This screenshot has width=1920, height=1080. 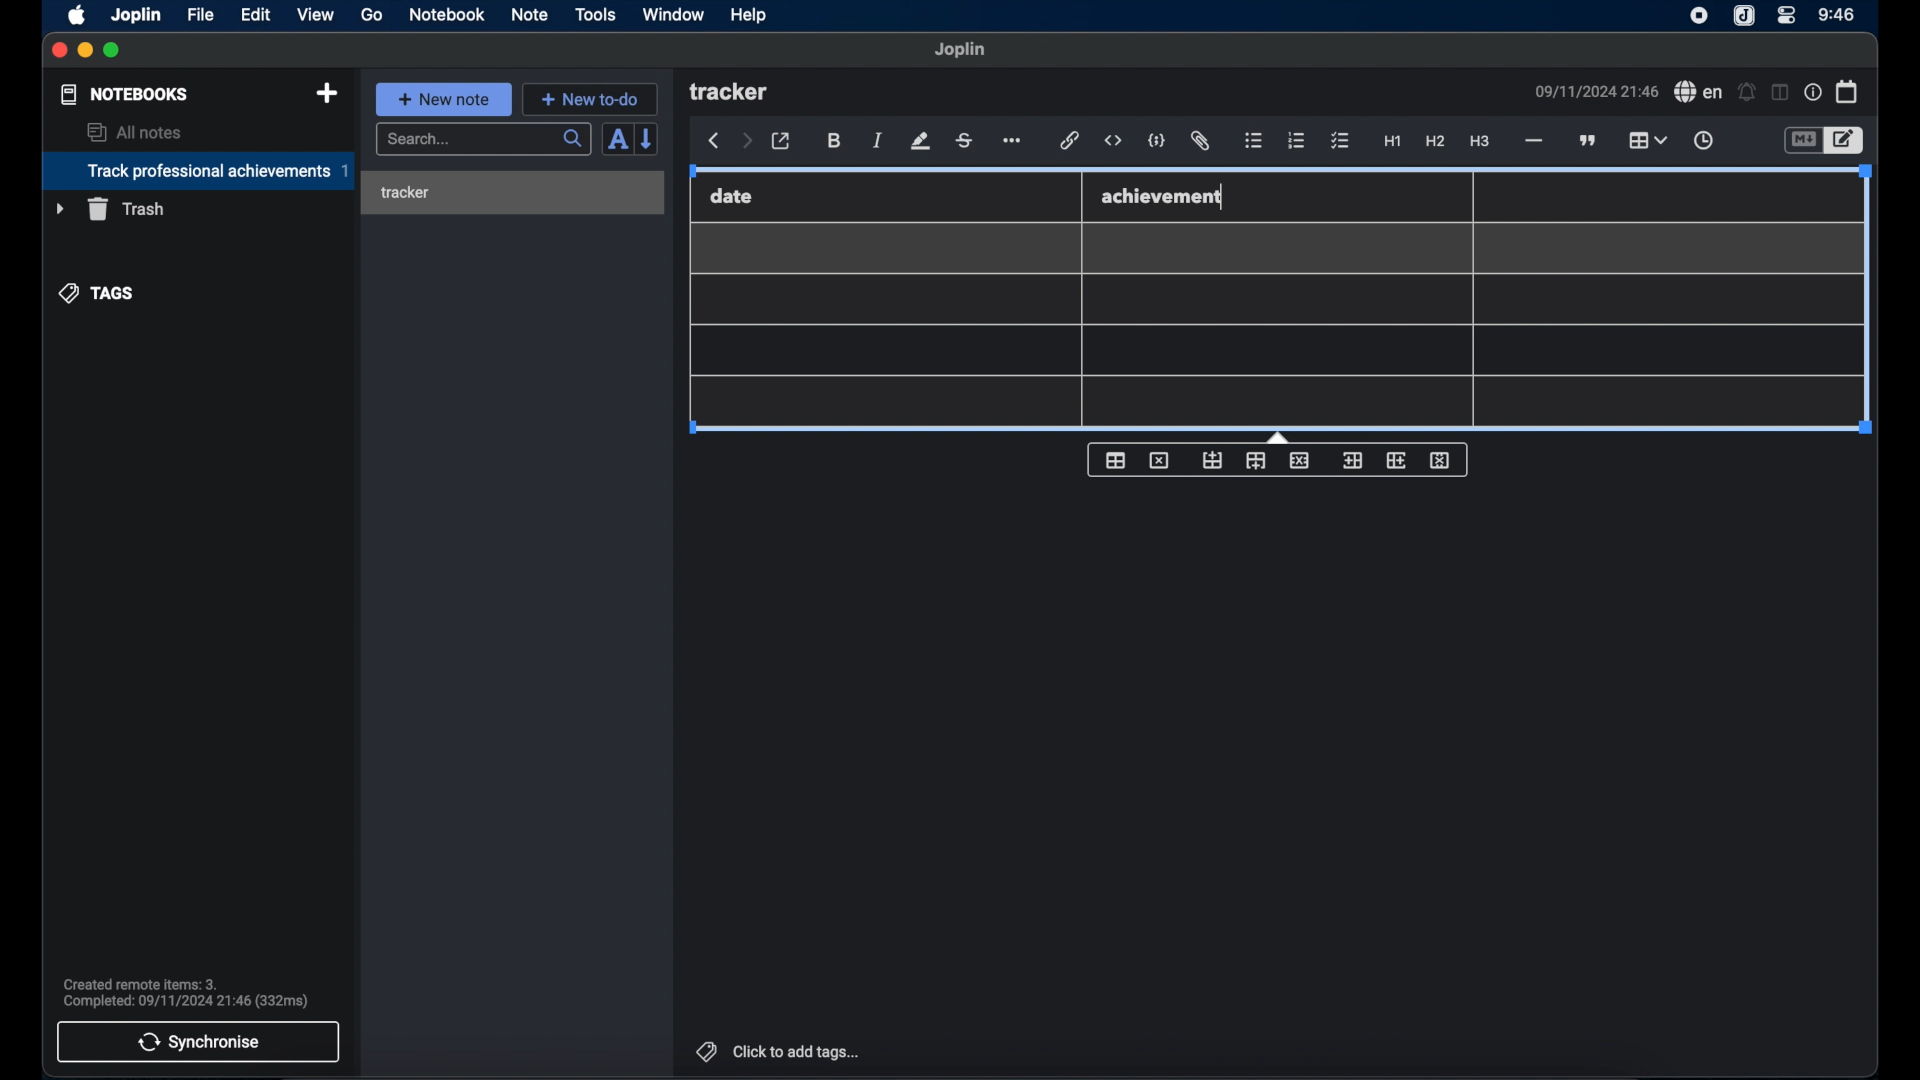 What do you see at coordinates (137, 14) in the screenshot?
I see `joplin` at bounding box center [137, 14].